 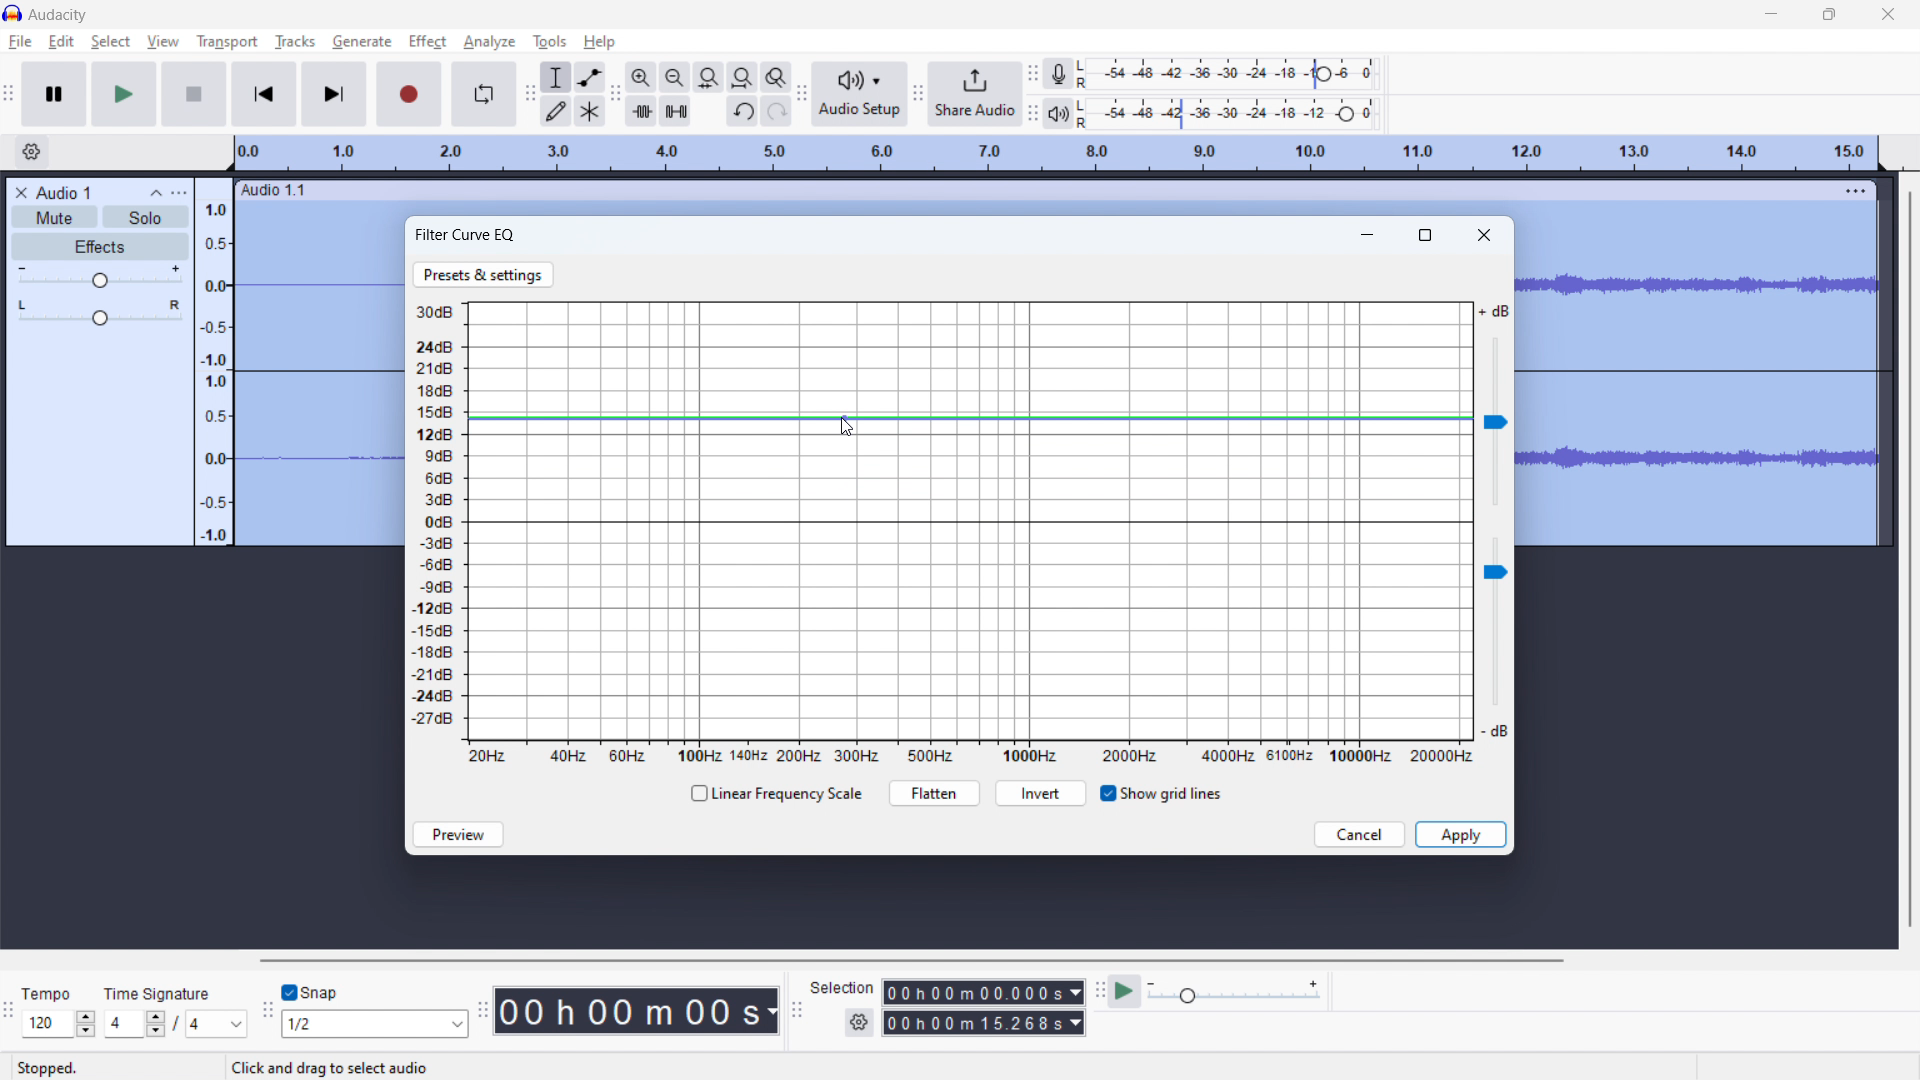 What do you see at coordinates (774, 794) in the screenshot?
I see `linear frequency scale checkbox` at bounding box center [774, 794].